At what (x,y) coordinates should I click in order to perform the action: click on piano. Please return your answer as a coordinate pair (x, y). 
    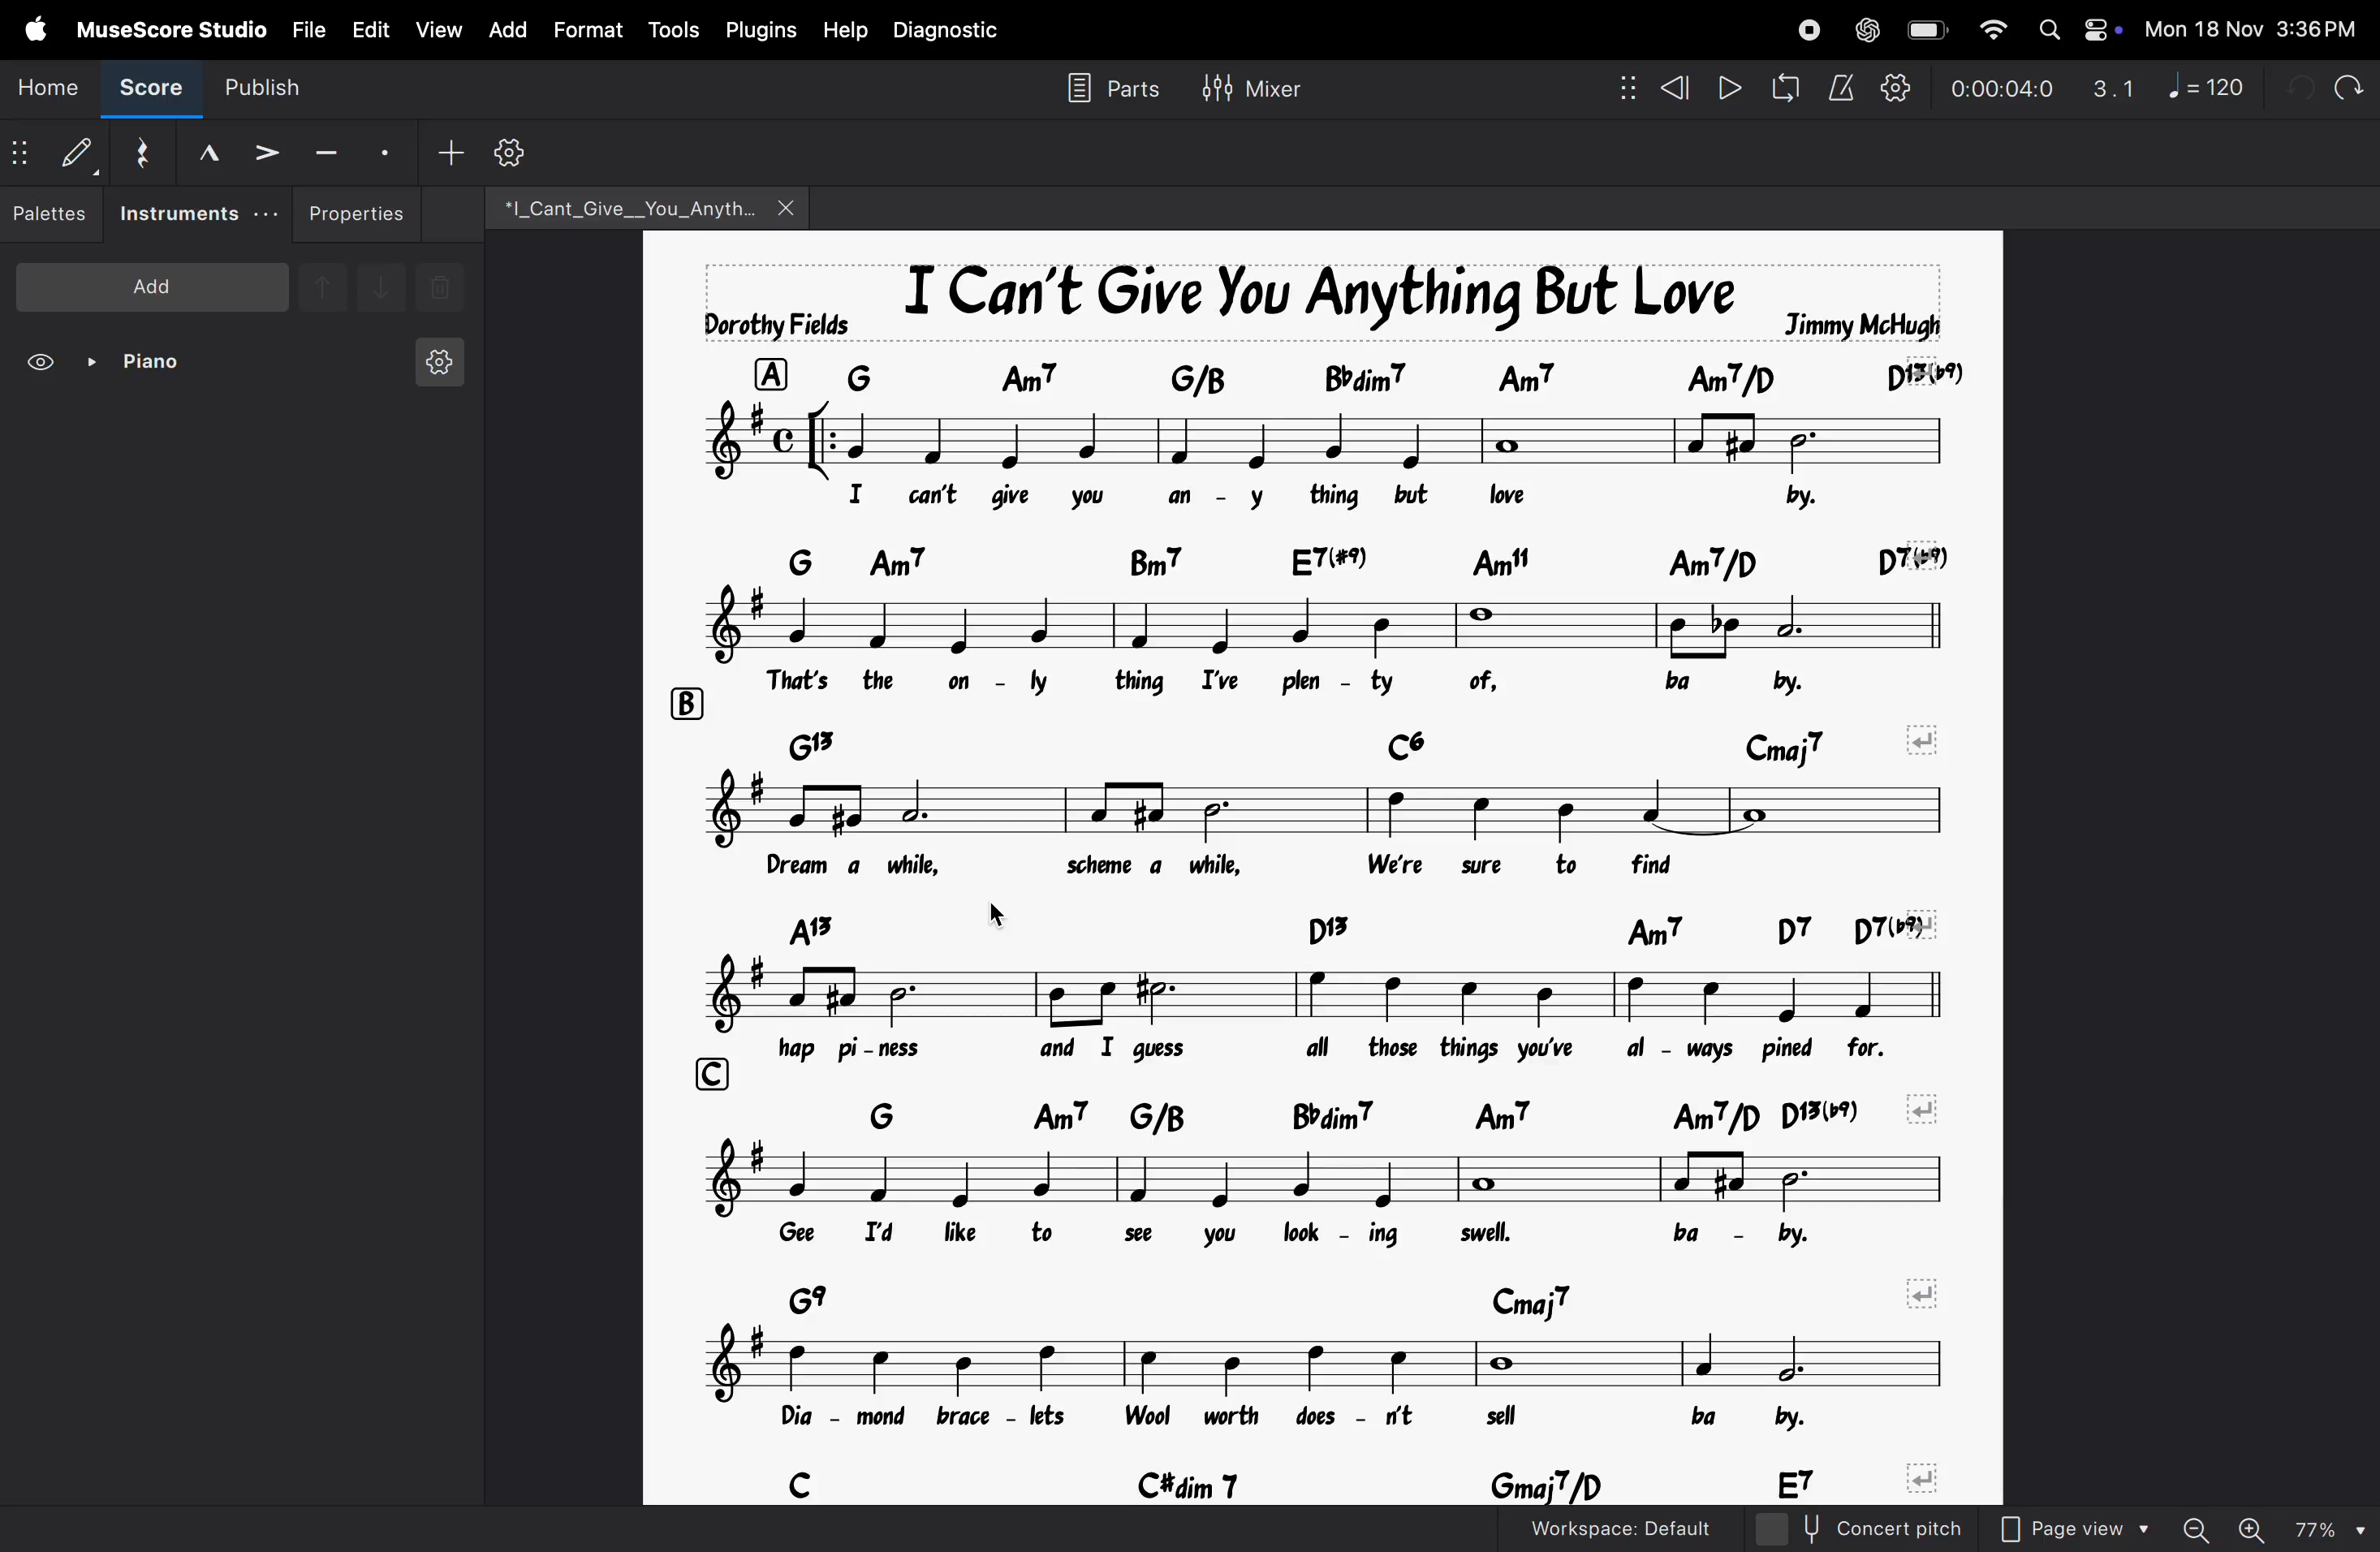
    Looking at the image, I should click on (102, 364).